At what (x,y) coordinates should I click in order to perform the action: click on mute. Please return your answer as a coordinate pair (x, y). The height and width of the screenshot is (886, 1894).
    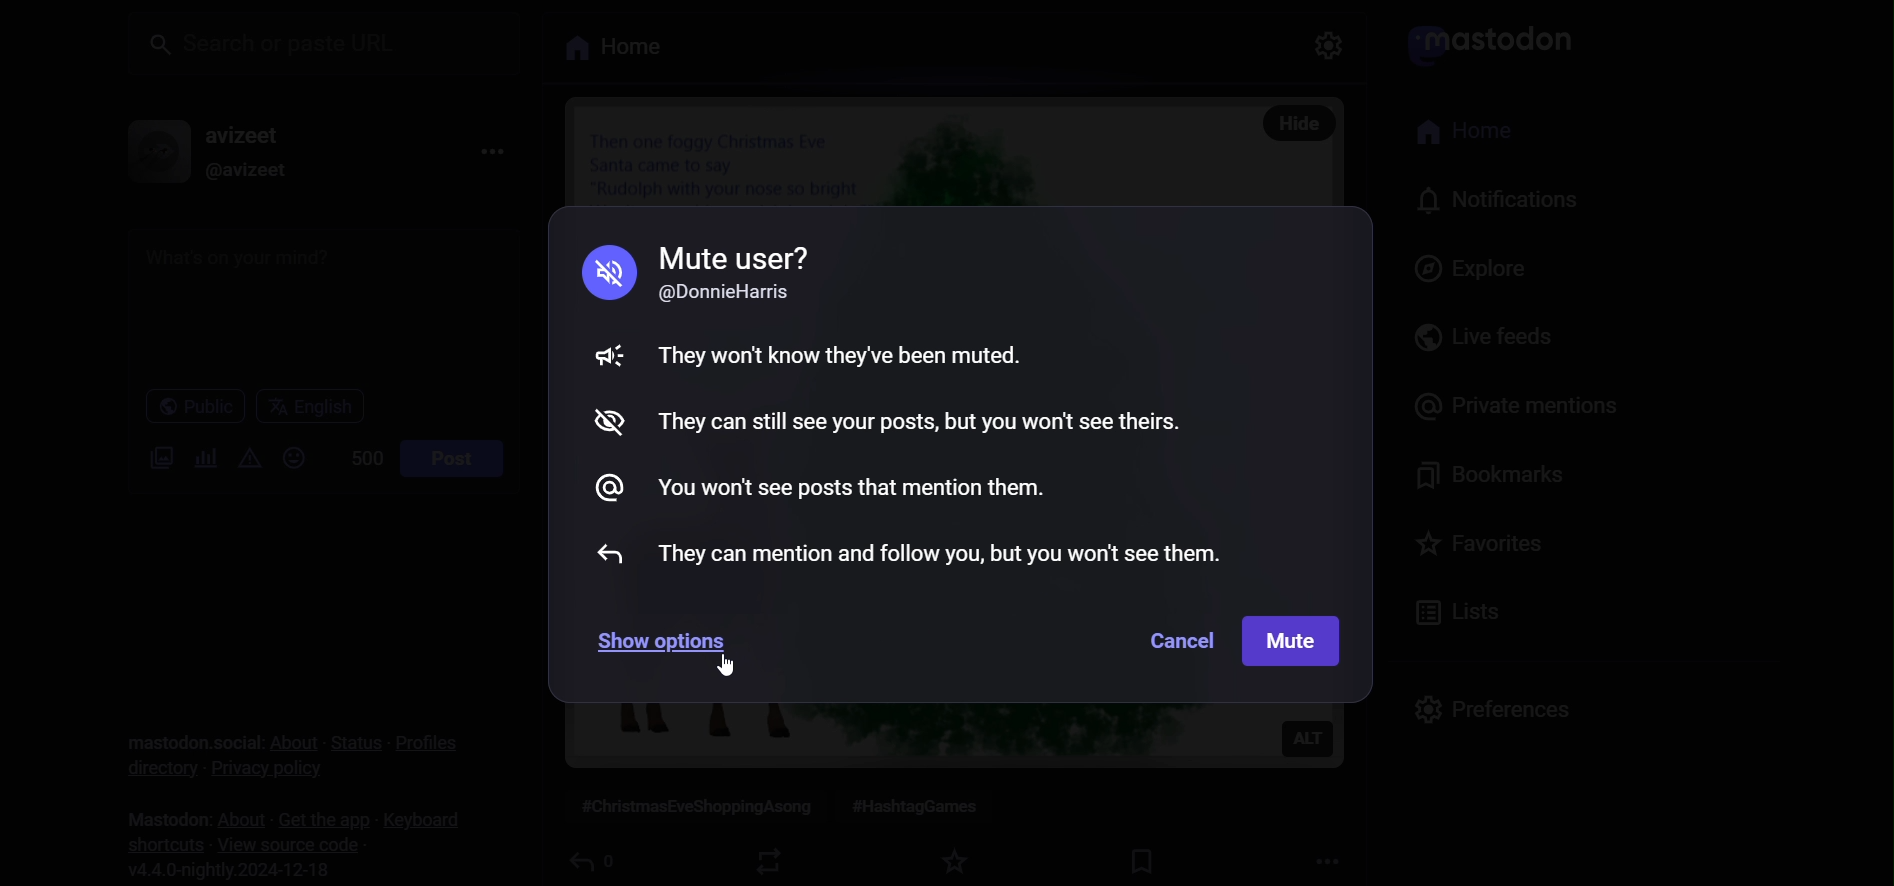
    Looking at the image, I should click on (1295, 642).